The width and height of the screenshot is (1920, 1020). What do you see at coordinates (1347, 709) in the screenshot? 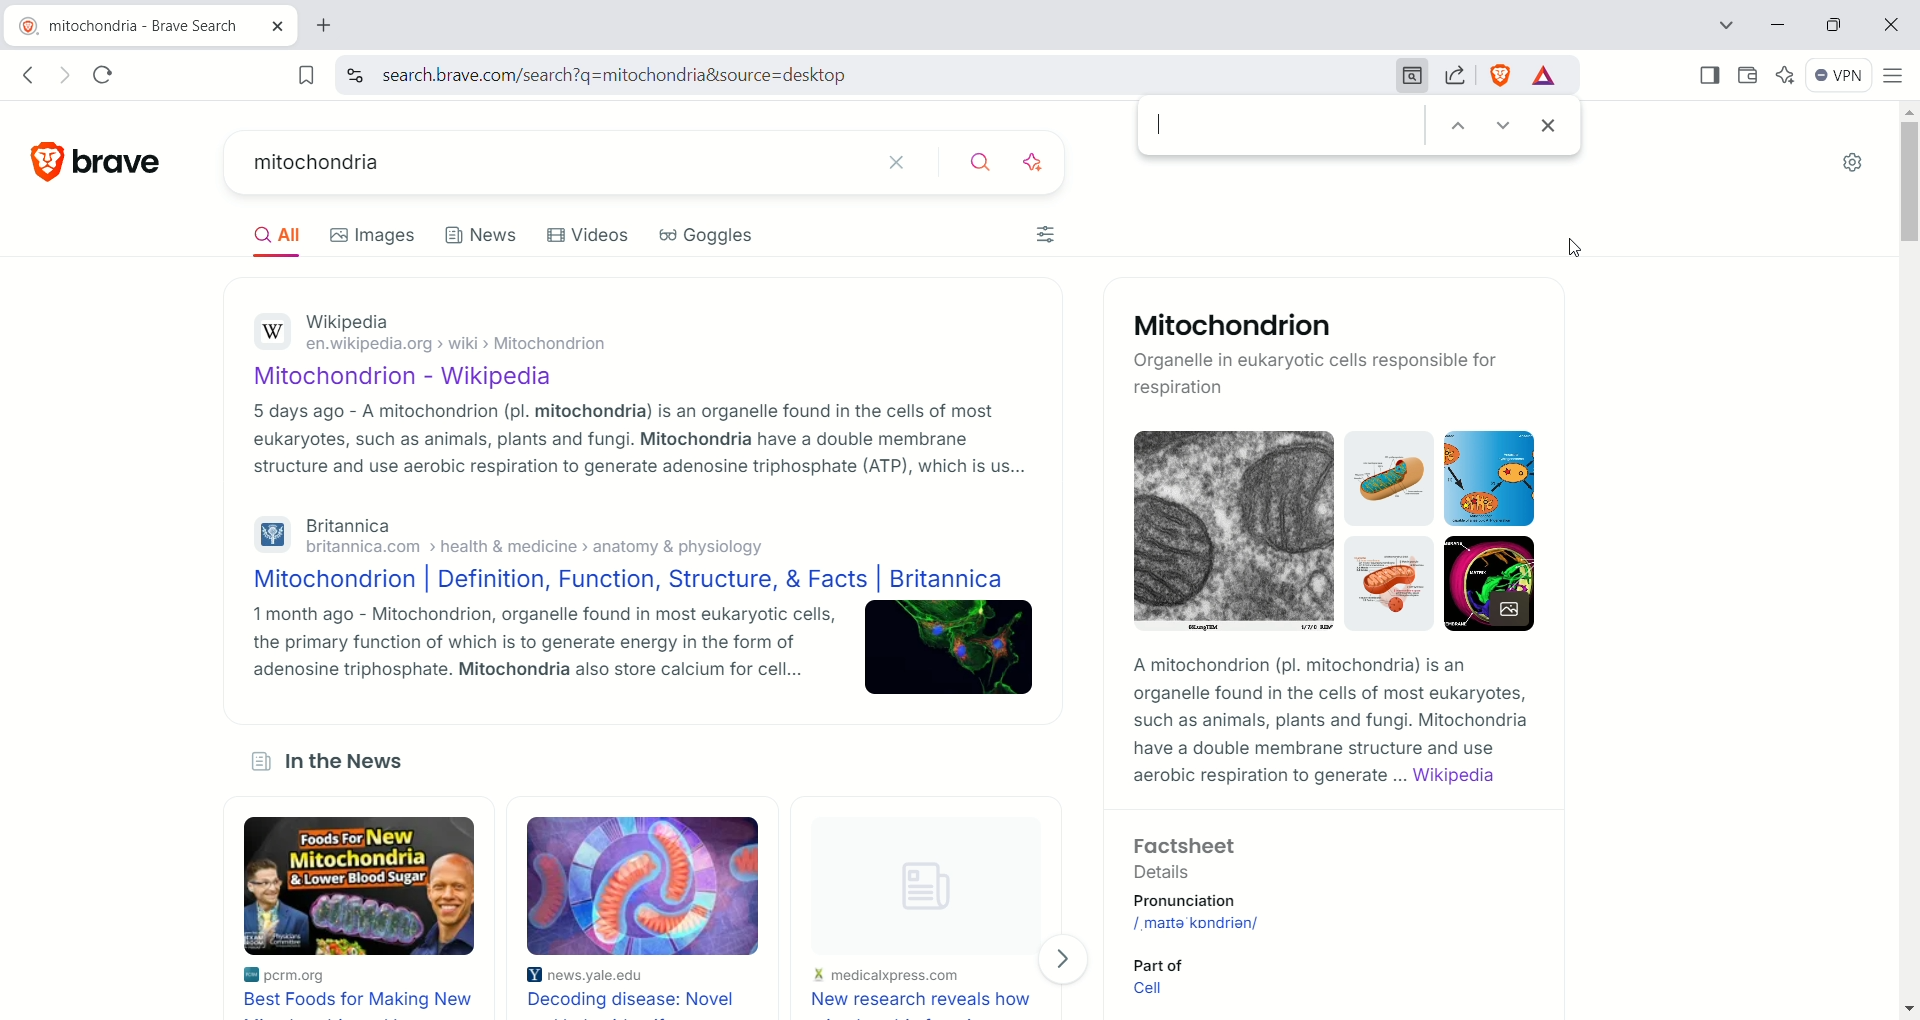
I see `A mitochondrion (pl. mitochondria) Is an organelle found in the cells of most eukaryotes, such as animals, plants and fungi. Mitochondria have a double membrane structure and use` at bounding box center [1347, 709].